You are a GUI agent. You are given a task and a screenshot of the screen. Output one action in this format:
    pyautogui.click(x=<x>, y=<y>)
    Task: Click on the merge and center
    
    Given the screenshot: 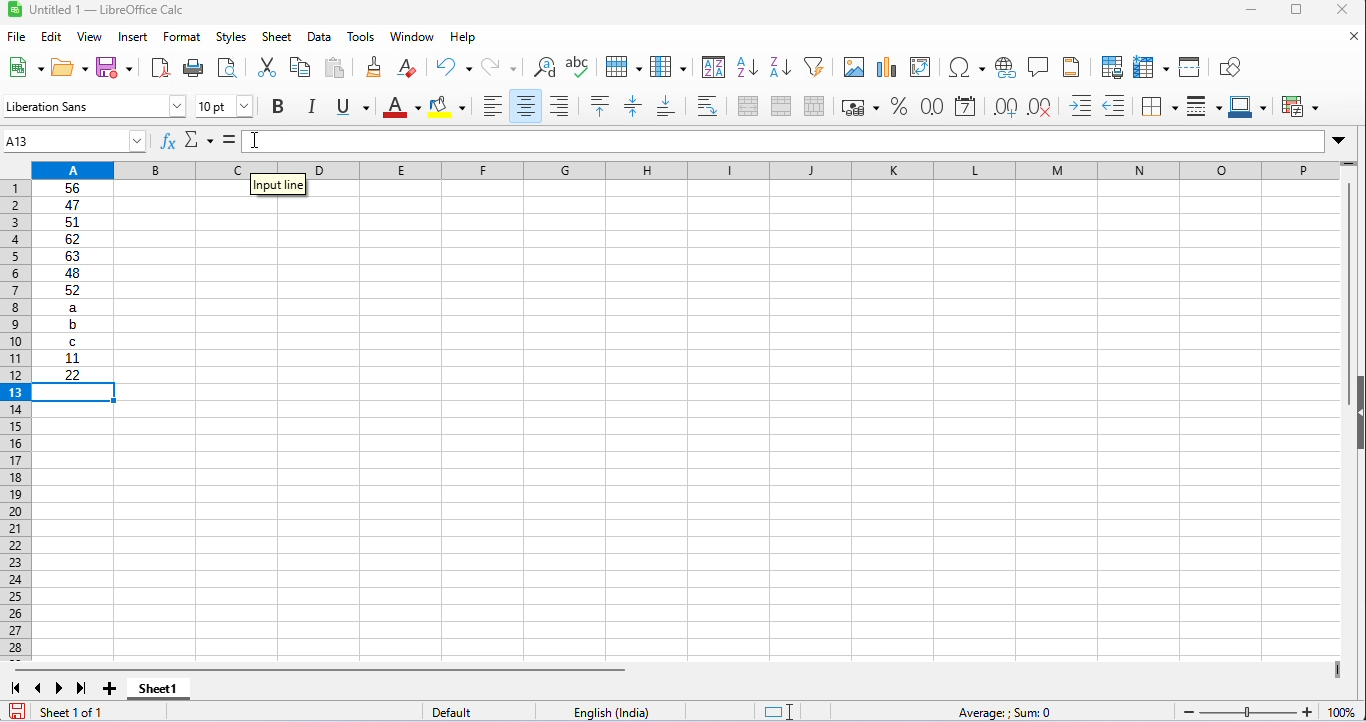 What is the action you would take?
    pyautogui.click(x=748, y=106)
    